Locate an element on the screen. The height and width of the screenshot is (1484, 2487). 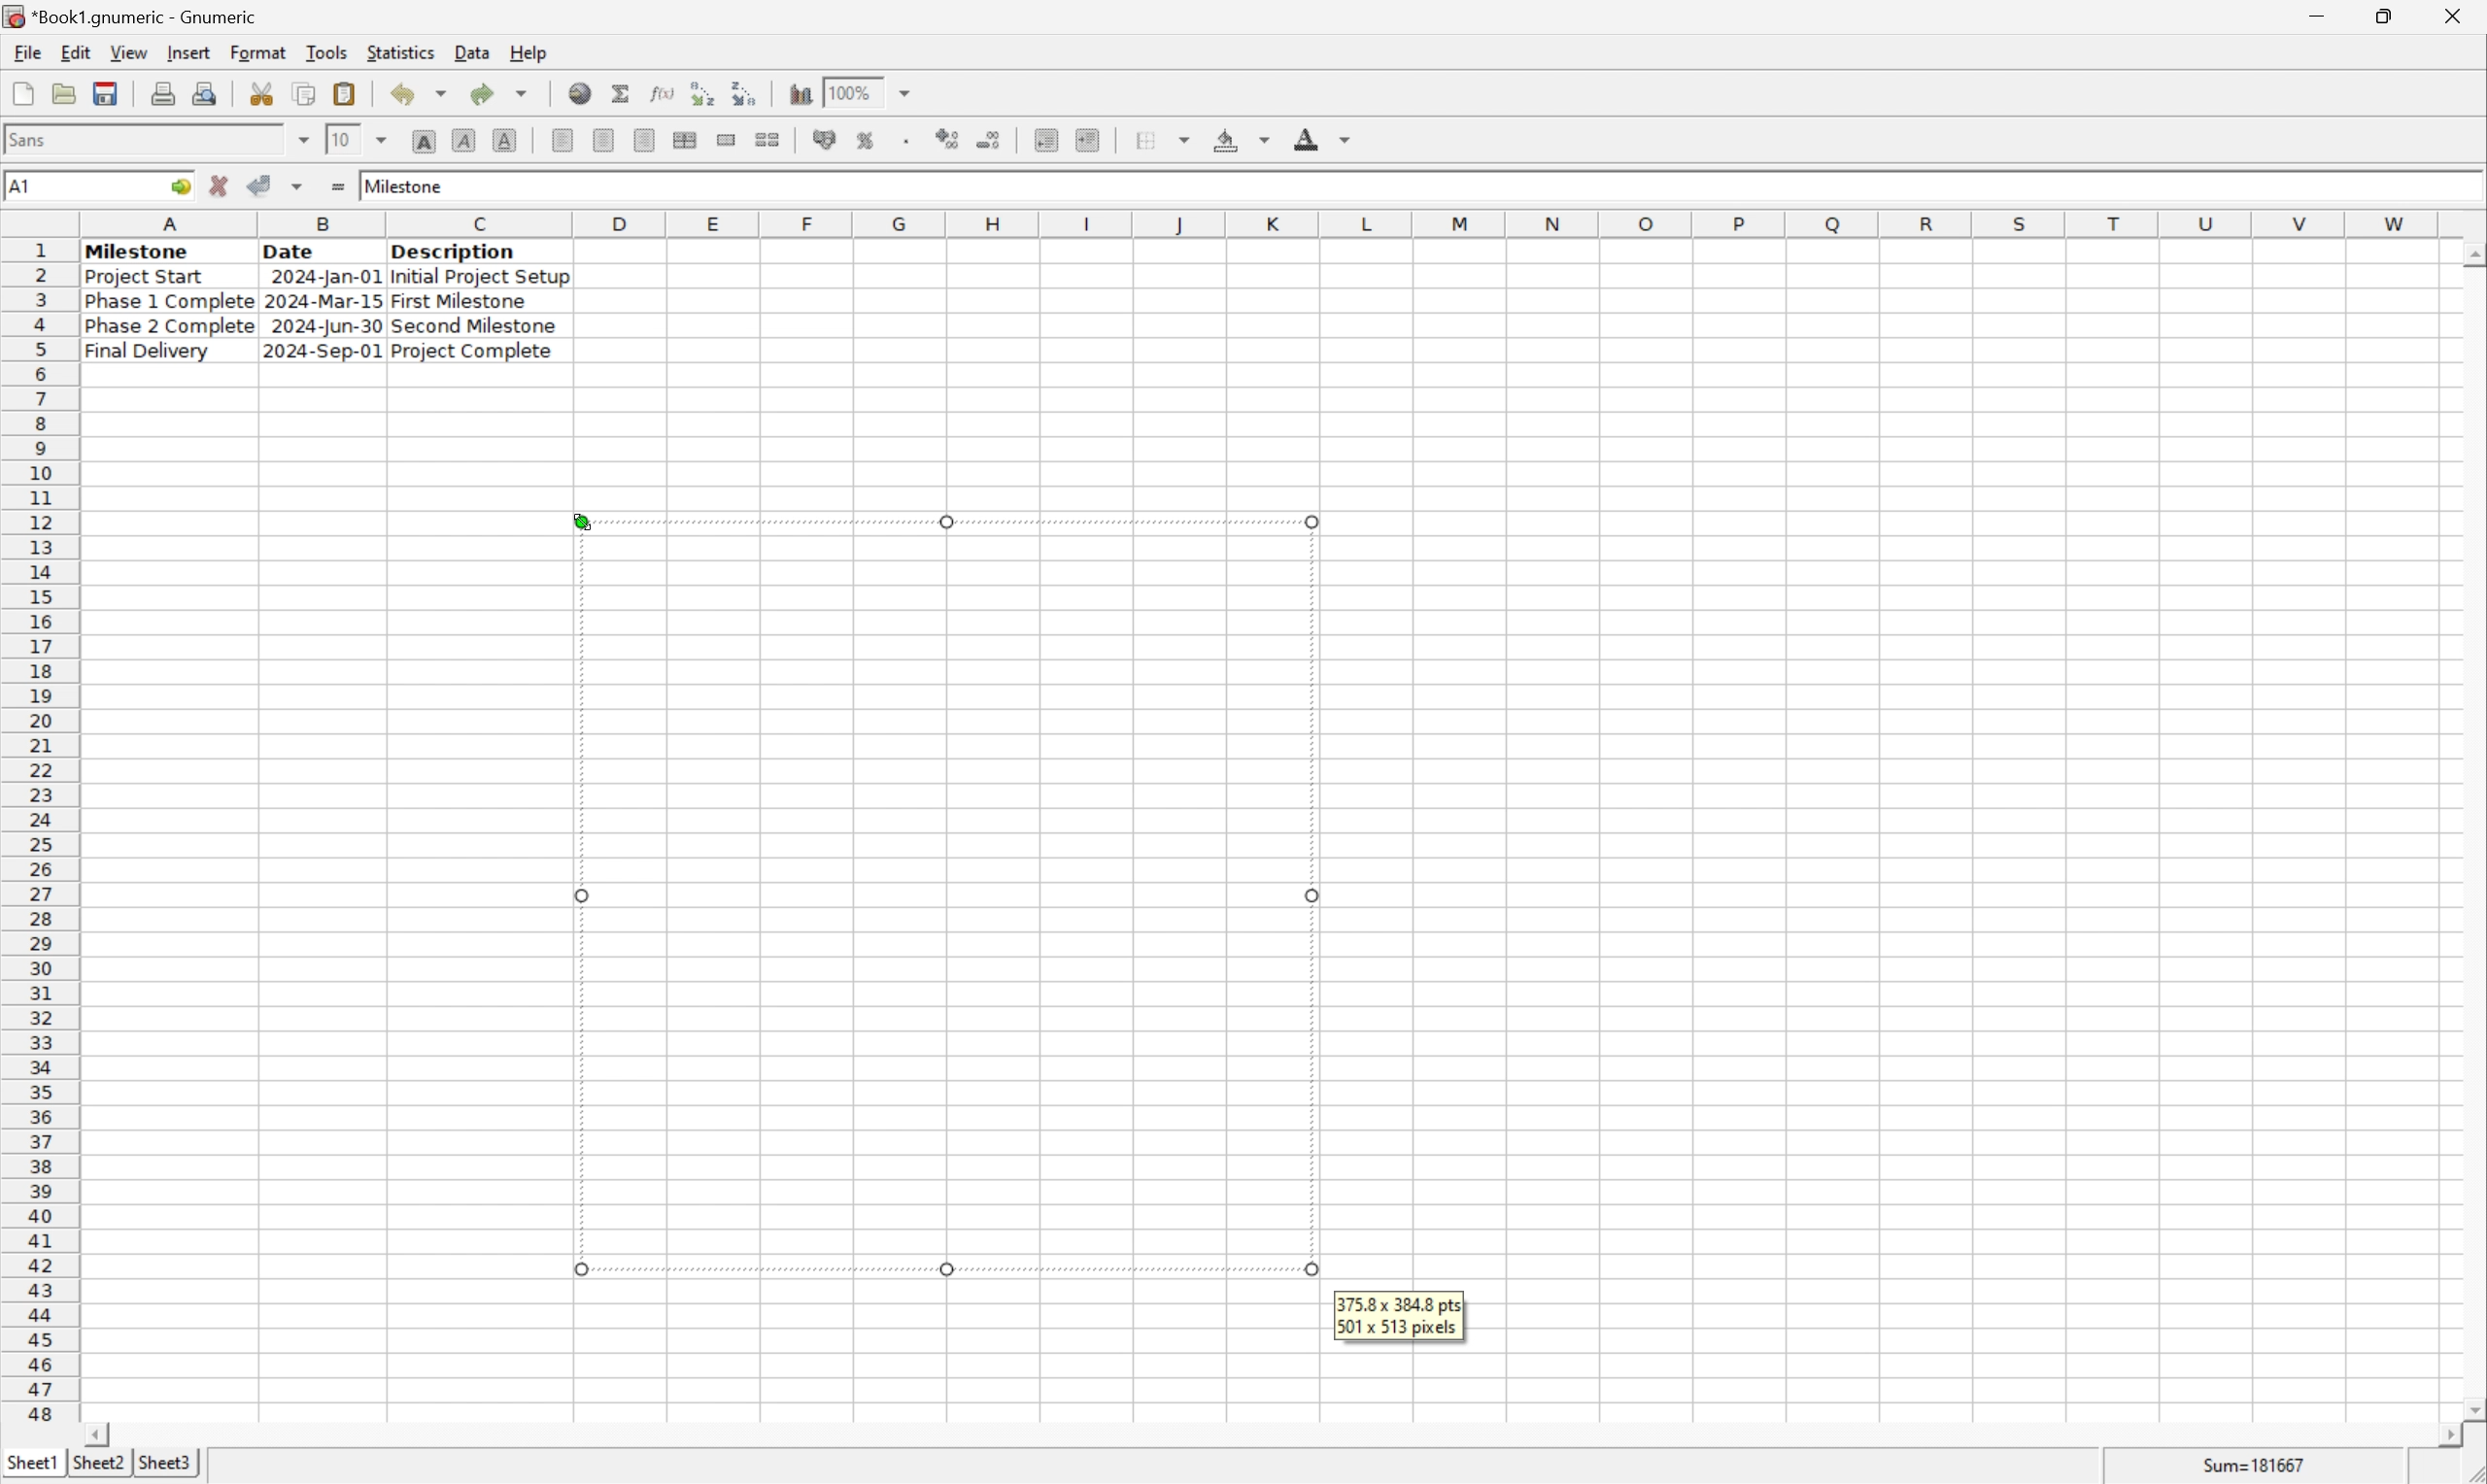
restore down is located at coordinates (2391, 16).